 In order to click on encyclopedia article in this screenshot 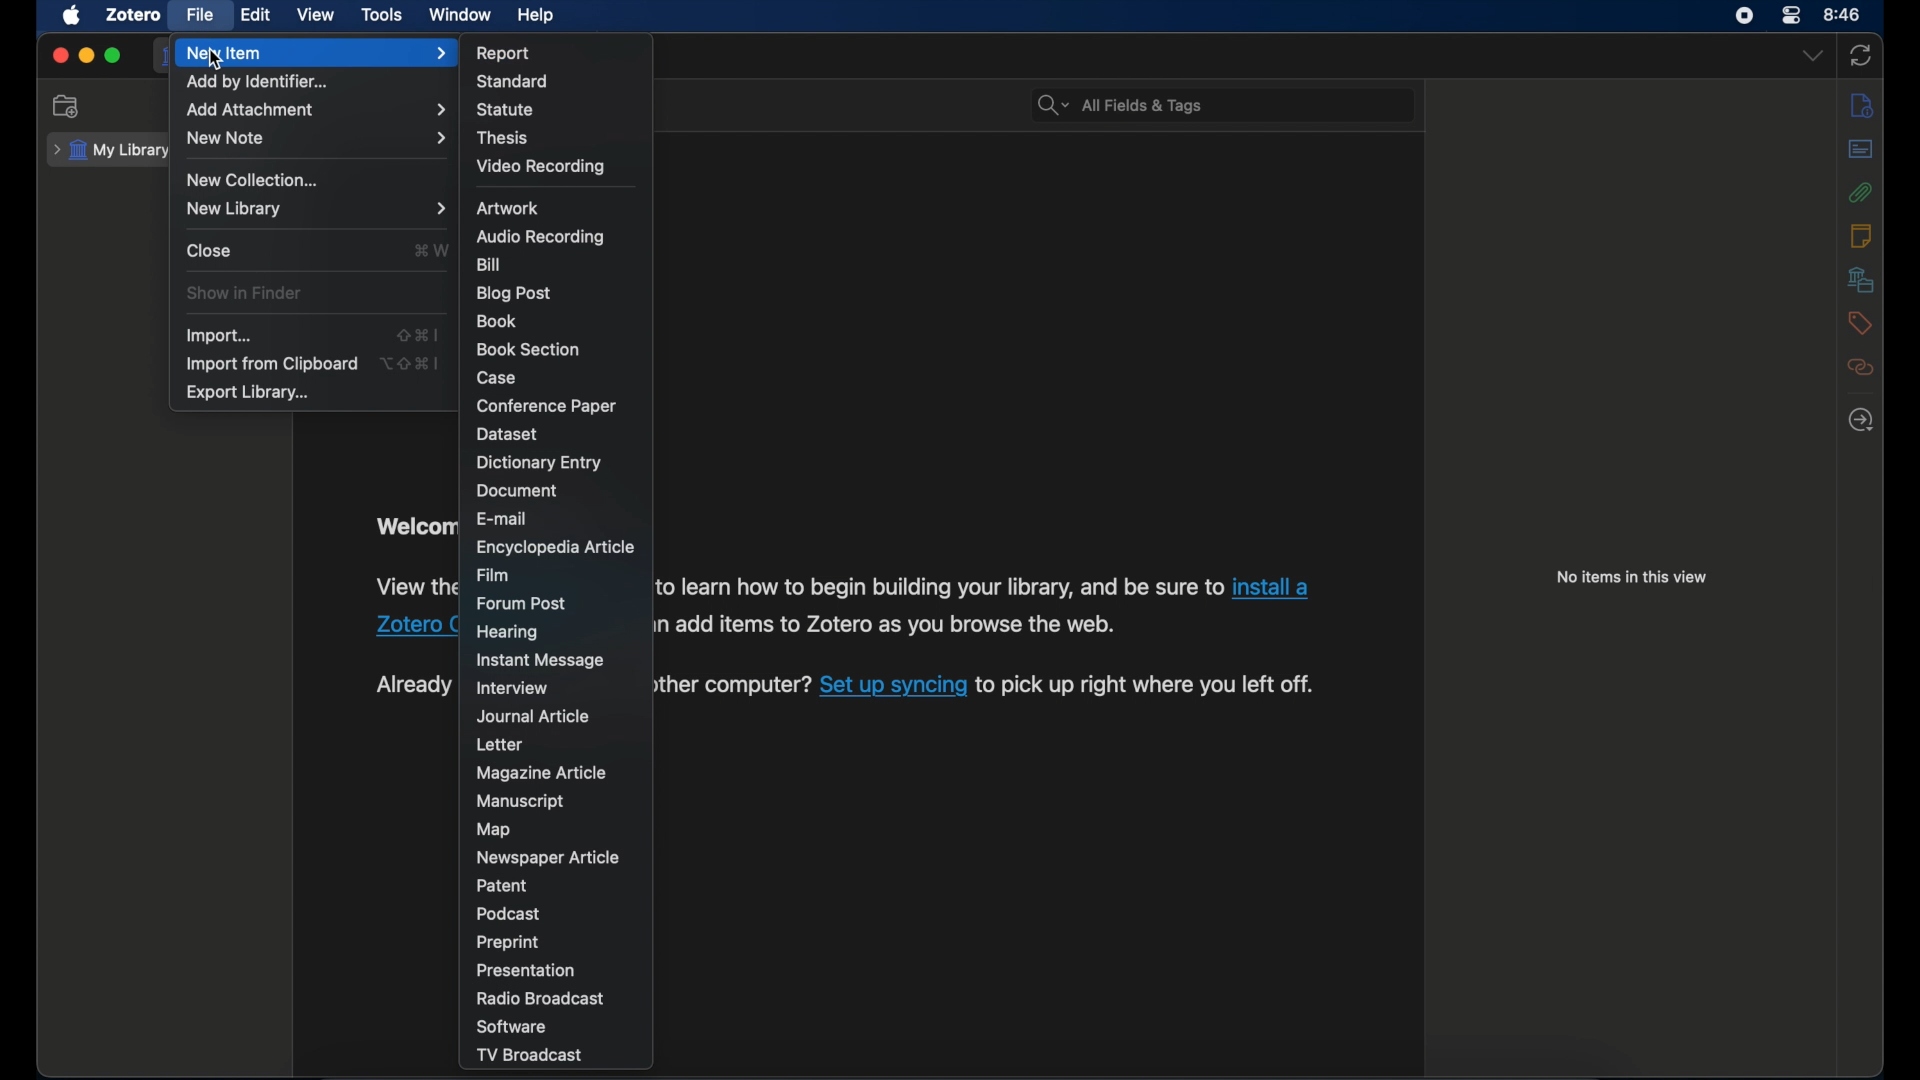, I will do `click(554, 546)`.